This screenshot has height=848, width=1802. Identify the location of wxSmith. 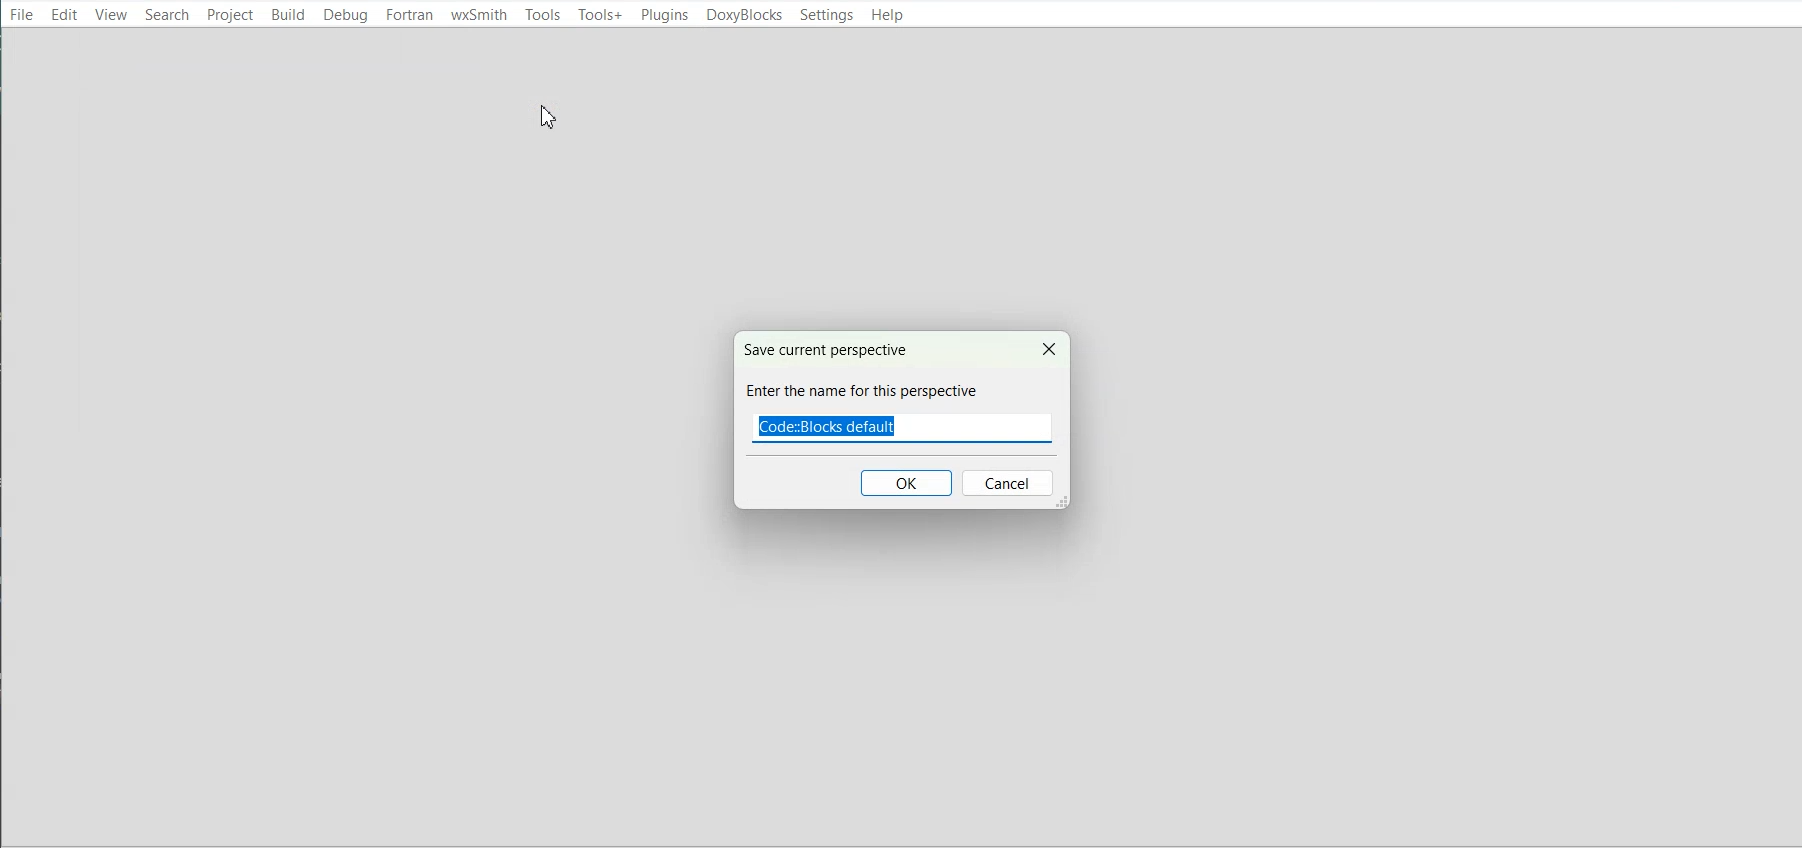
(479, 15).